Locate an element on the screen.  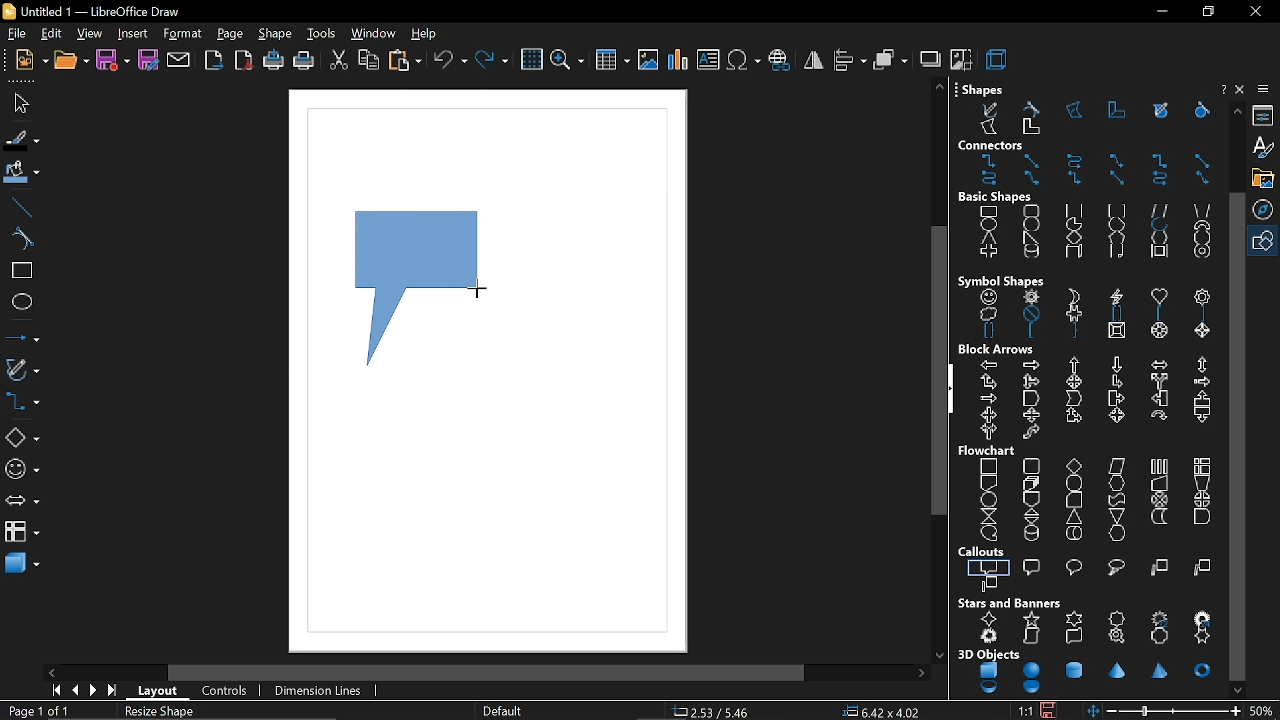
curved connector ends with arrow is located at coordinates (1078, 161).